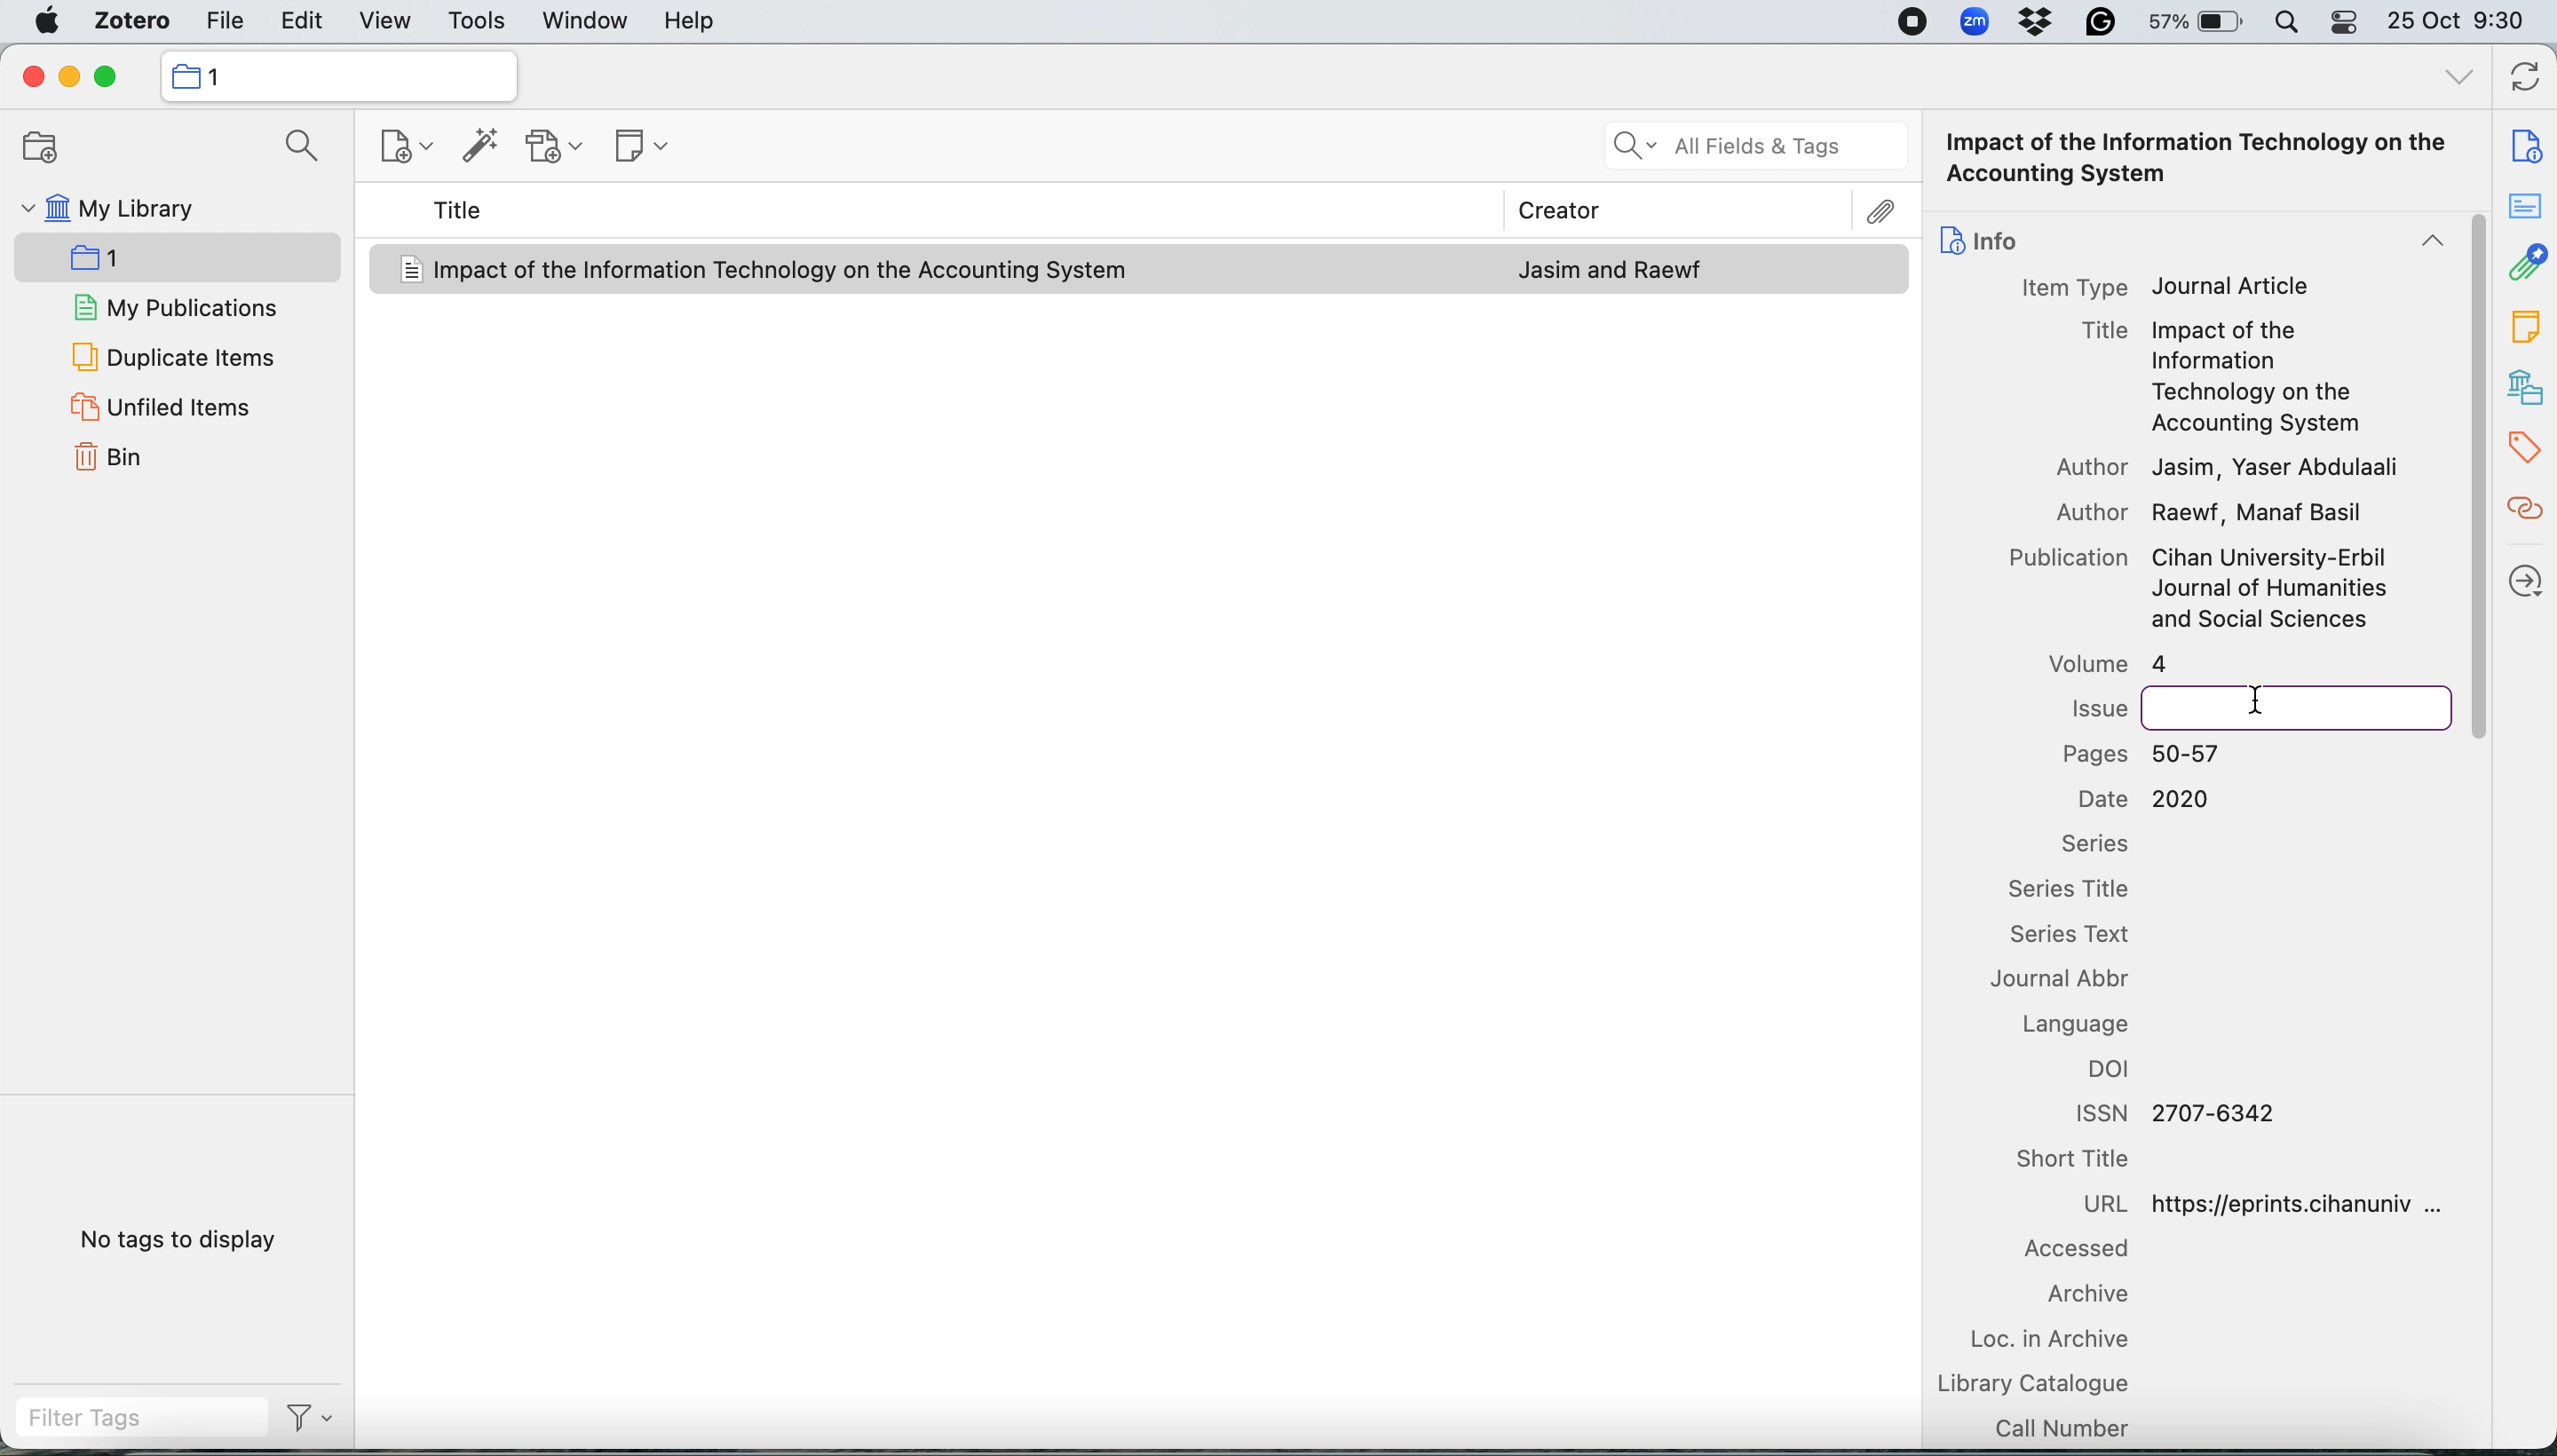 The image size is (2557, 1456). I want to click on add new collection, so click(39, 147).